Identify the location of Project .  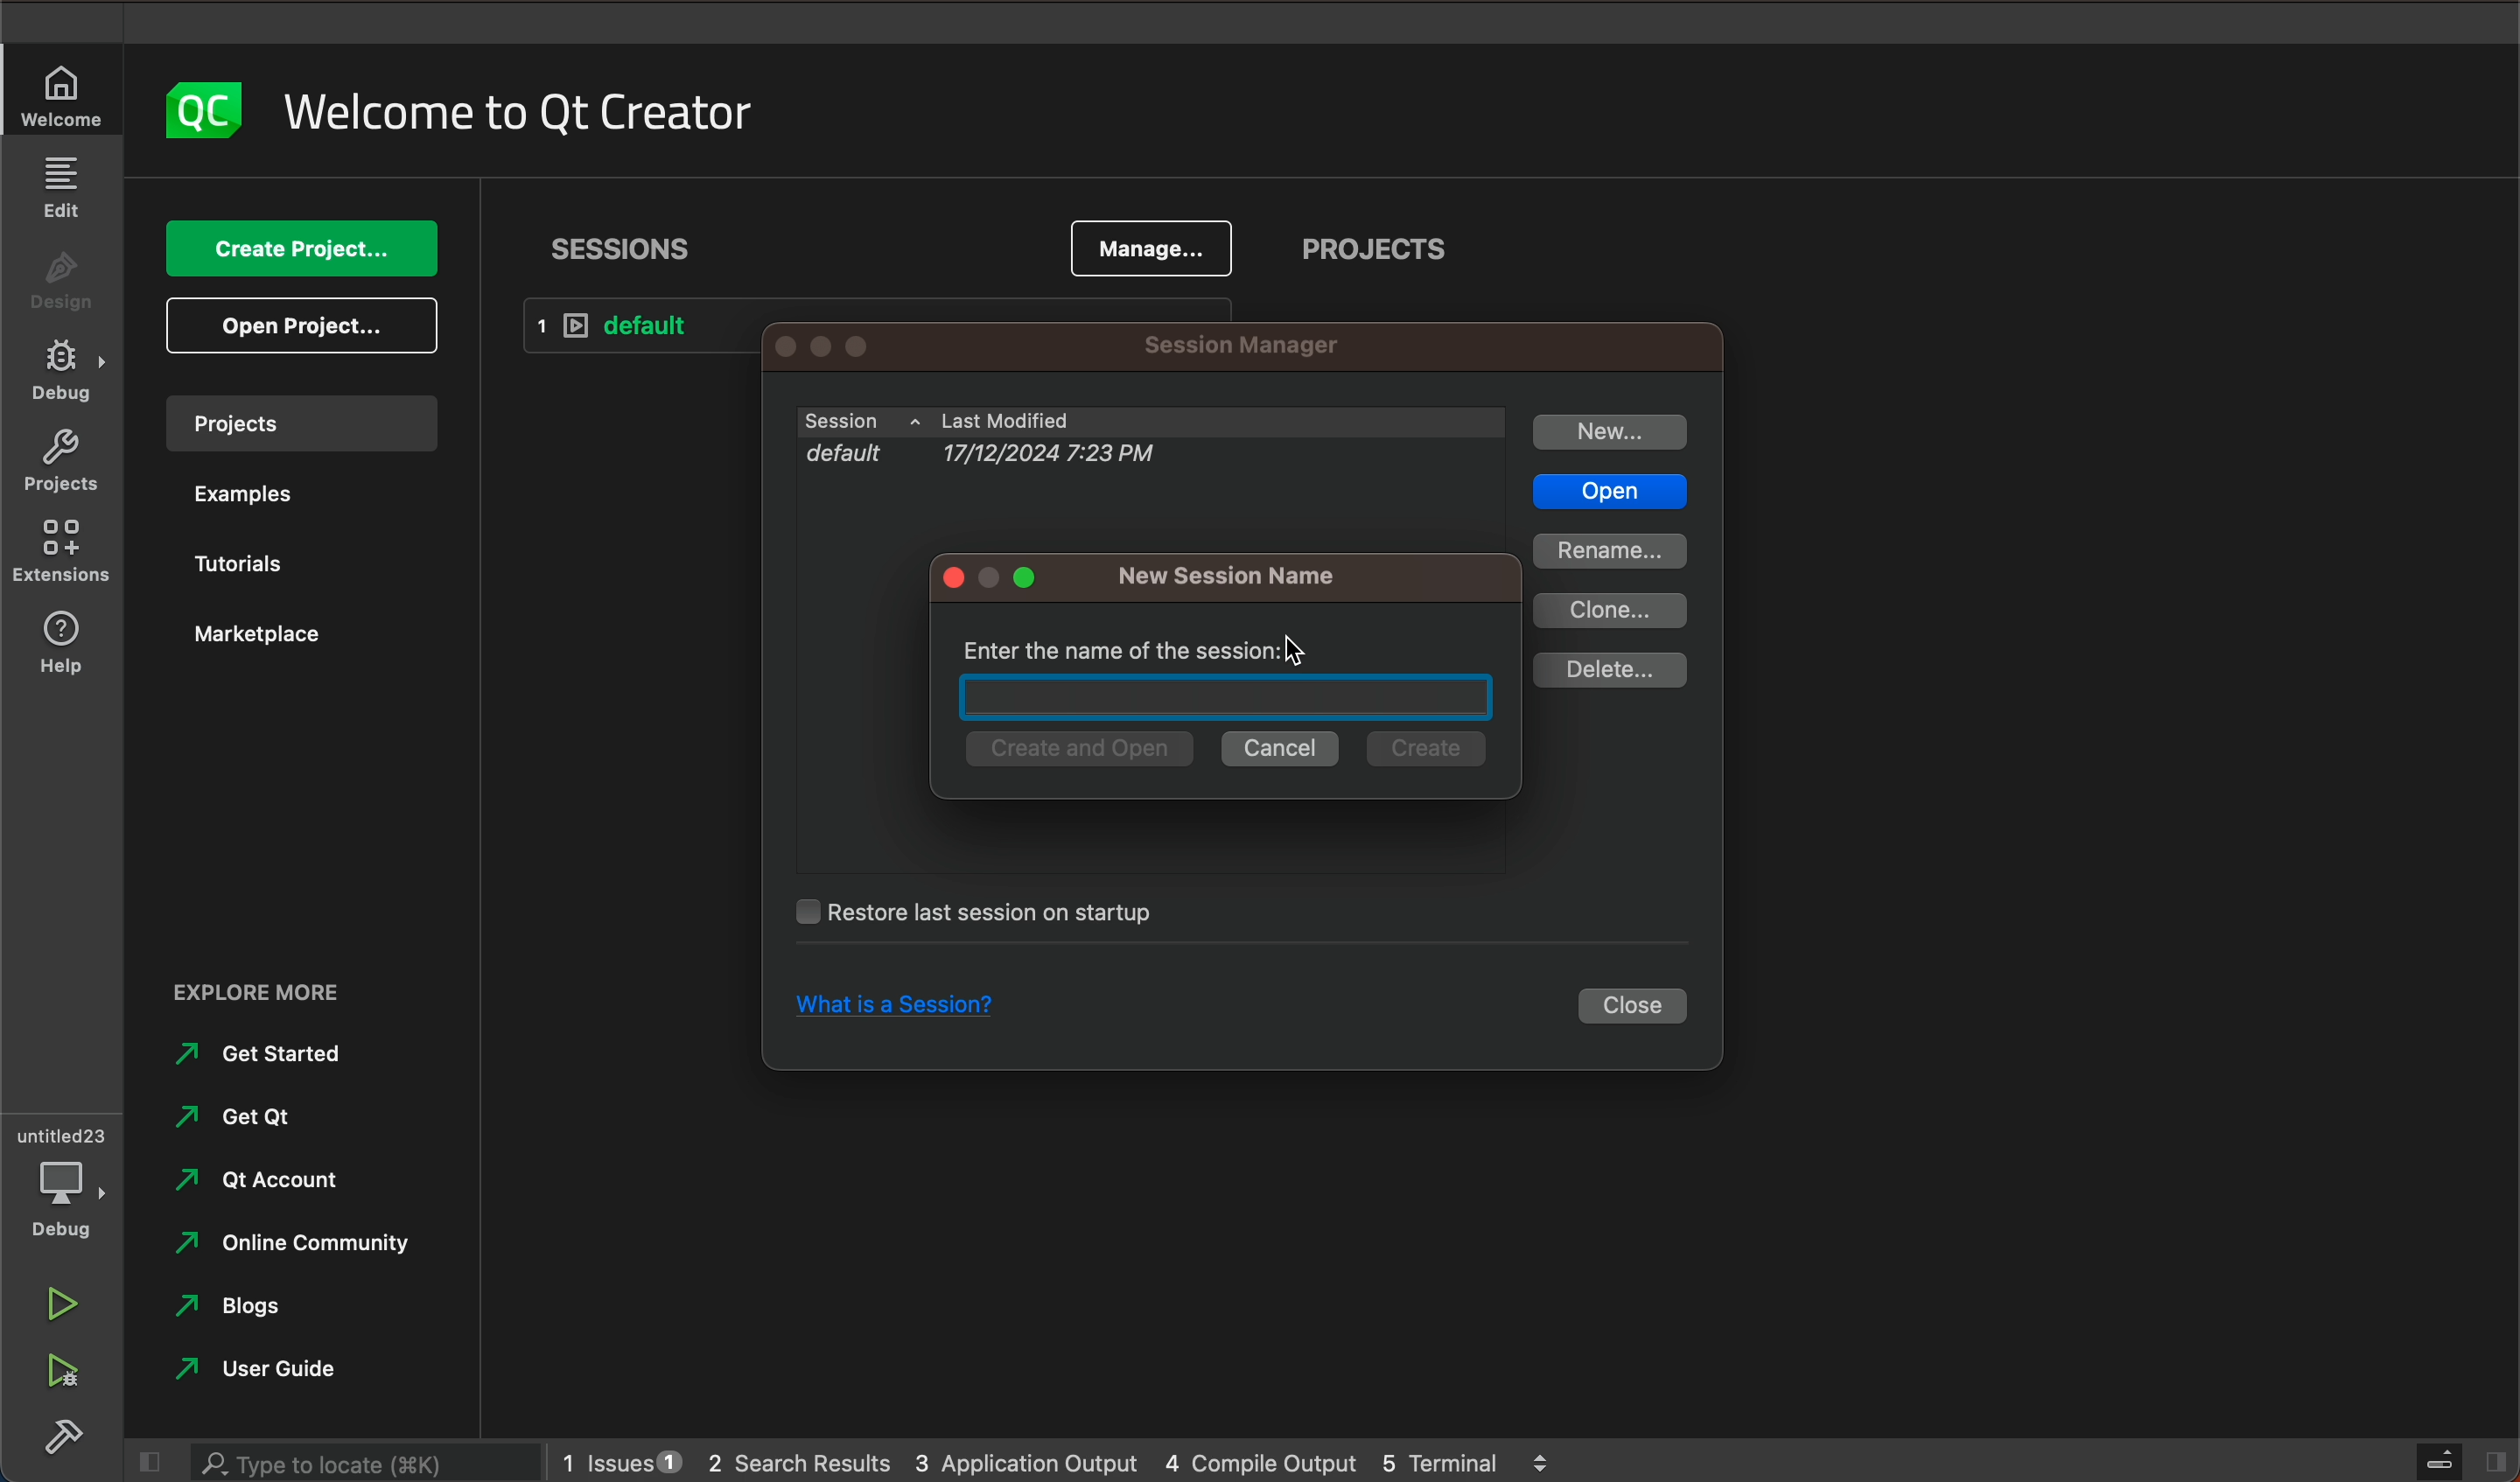
(60, 465).